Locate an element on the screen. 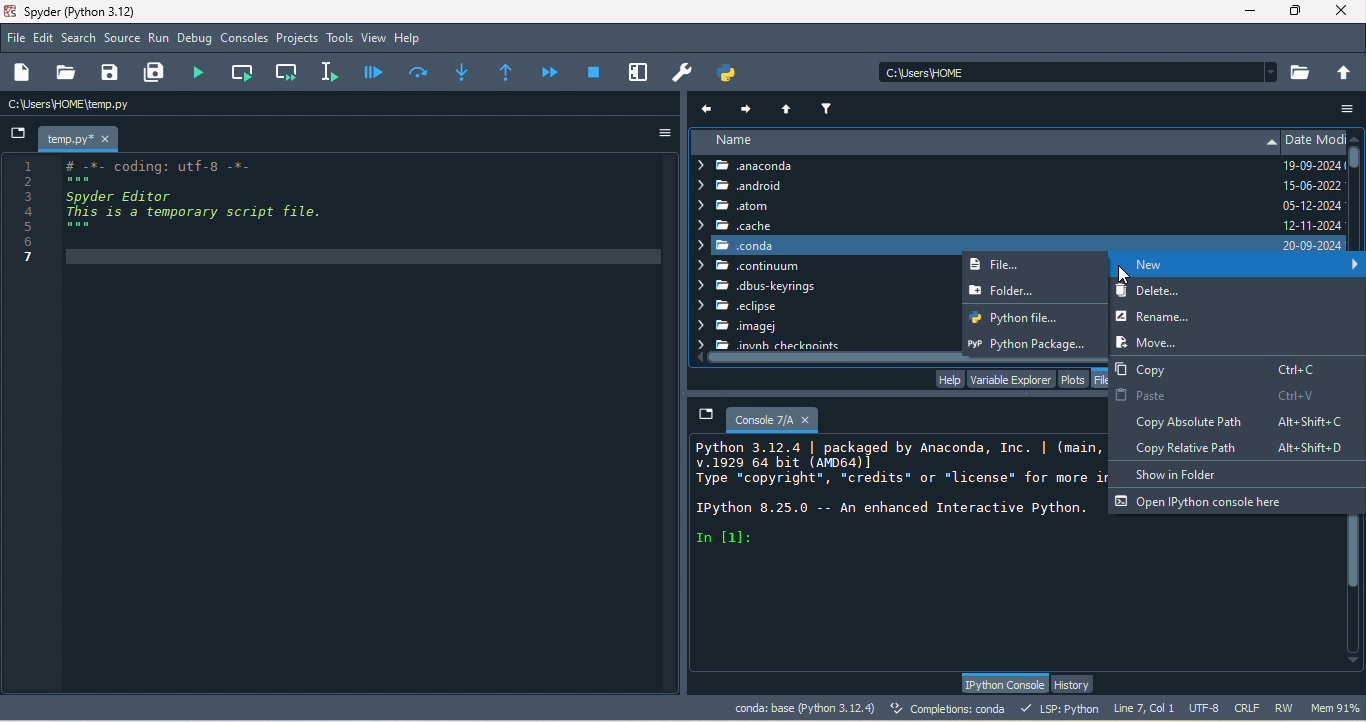  help is located at coordinates (412, 39).